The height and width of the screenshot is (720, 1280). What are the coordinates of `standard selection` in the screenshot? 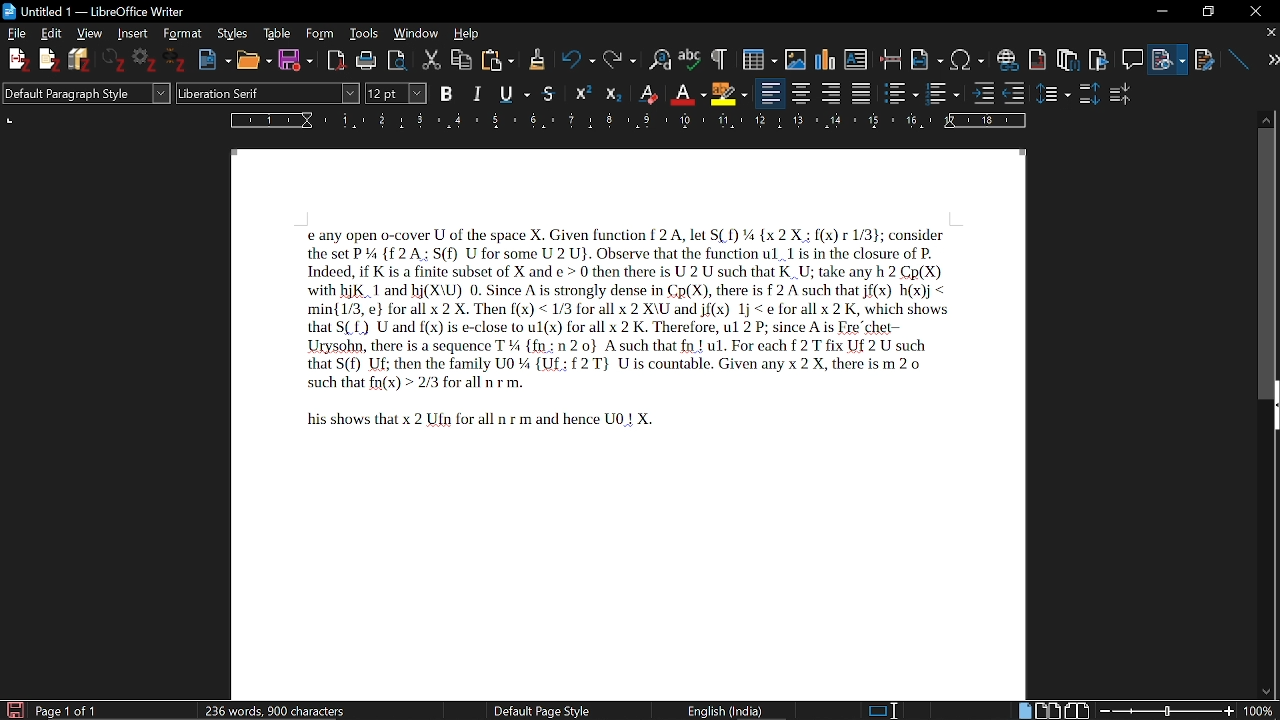 It's located at (884, 710).